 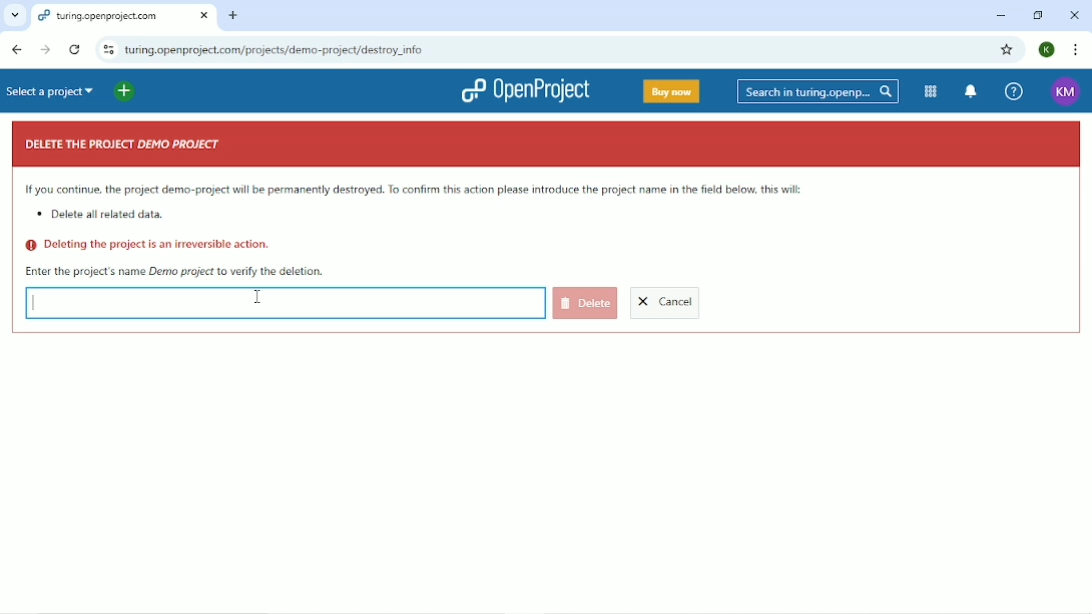 I want to click on OpenProject, so click(x=525, y=90).